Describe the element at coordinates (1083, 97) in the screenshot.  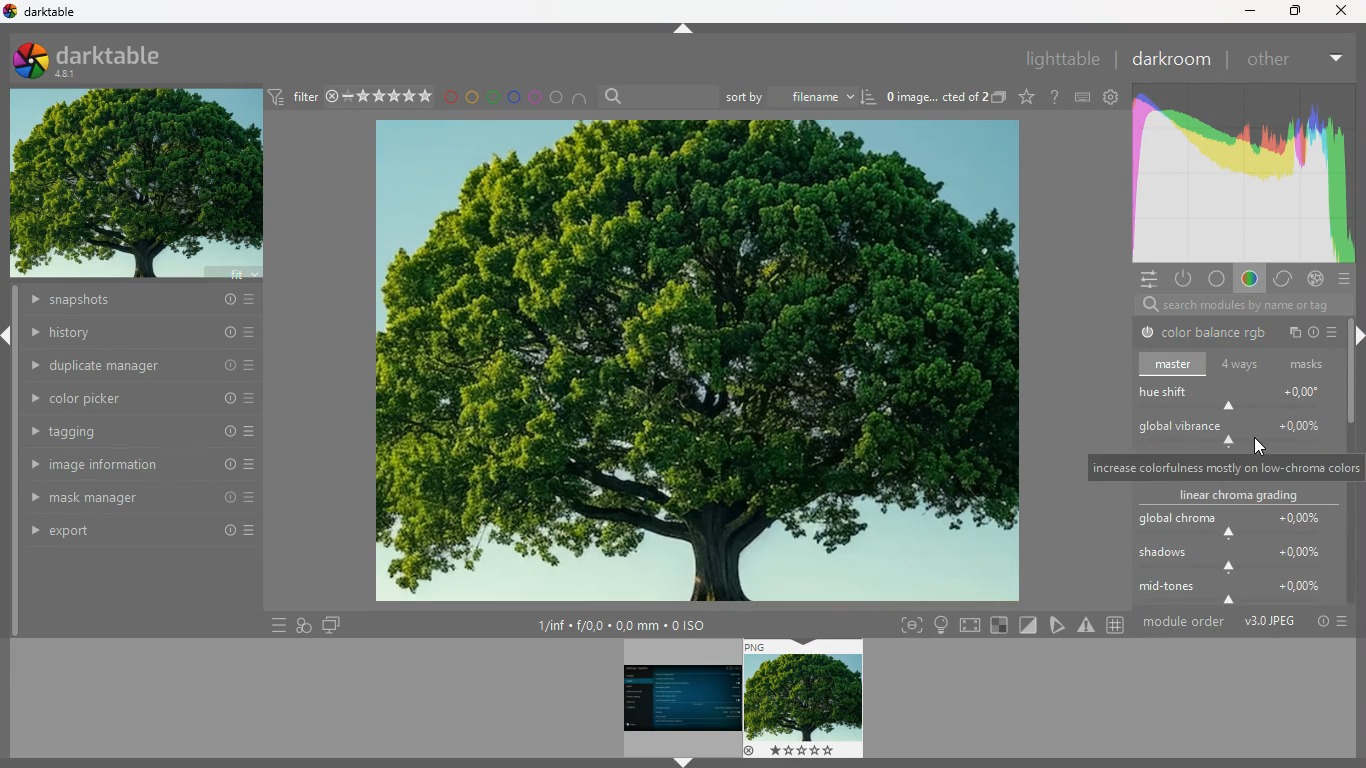
I see `keyboard` at that location.